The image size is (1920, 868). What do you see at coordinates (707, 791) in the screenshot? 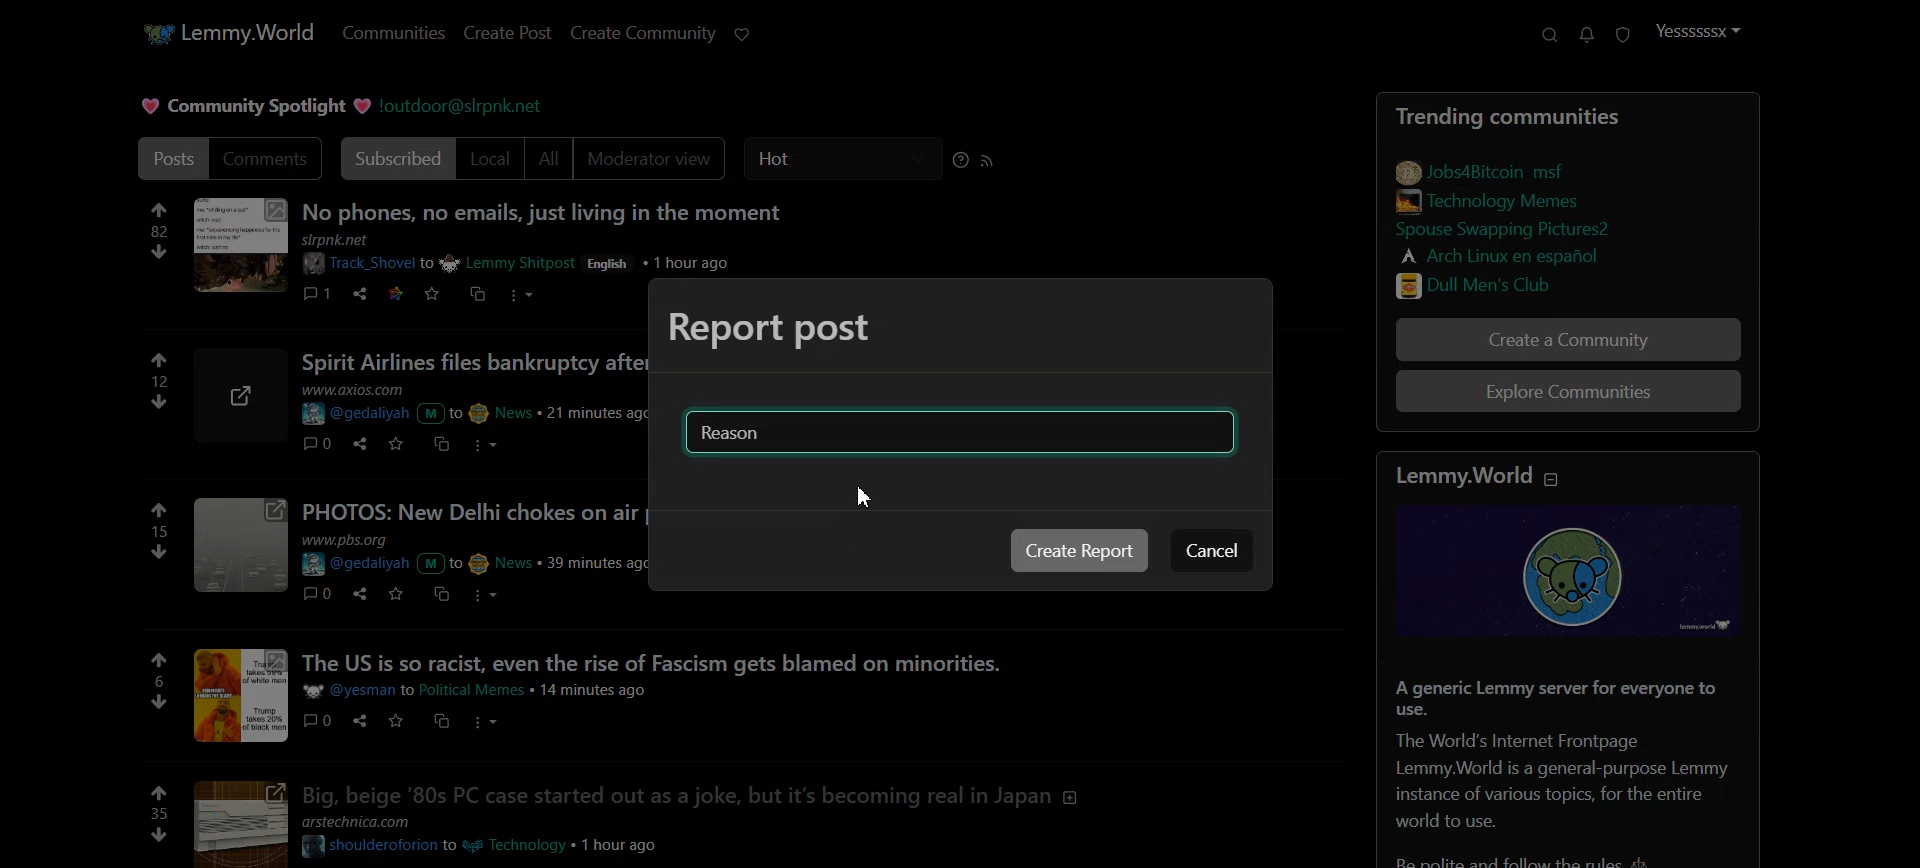
I see `post` at bounding box center [707, 791].